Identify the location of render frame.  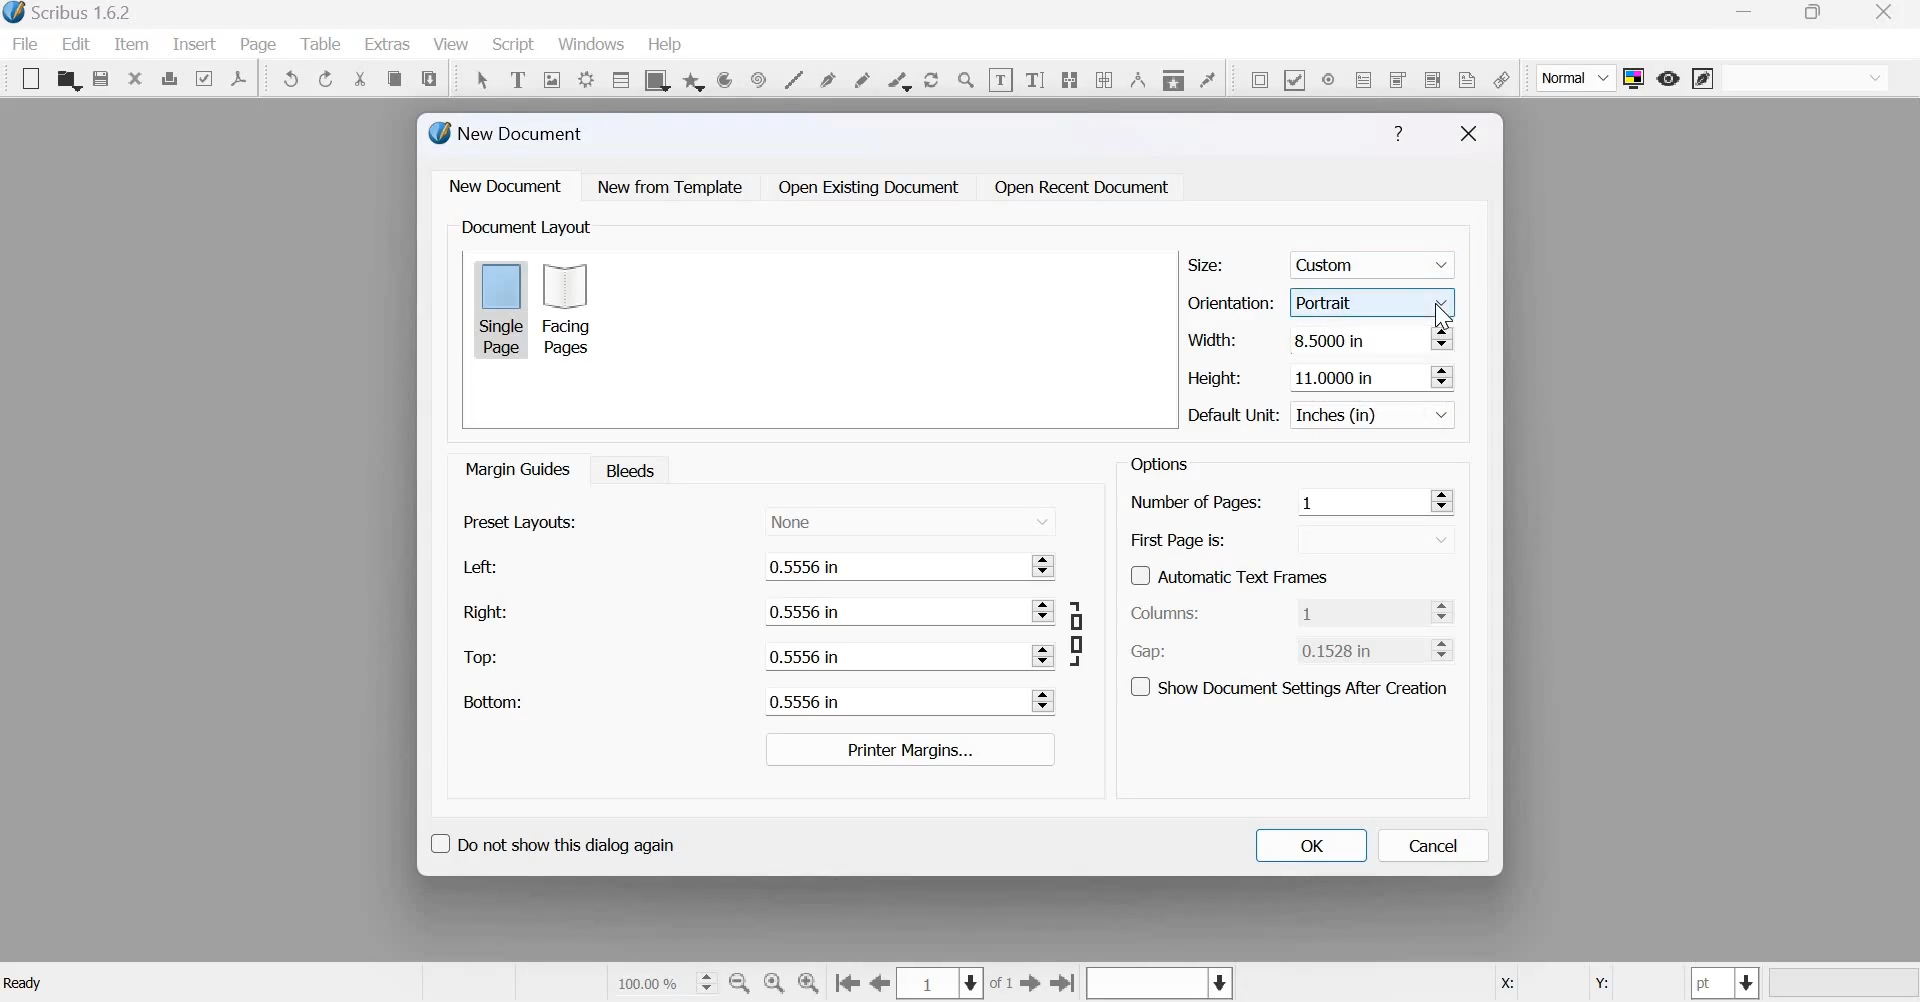
(585, 77).